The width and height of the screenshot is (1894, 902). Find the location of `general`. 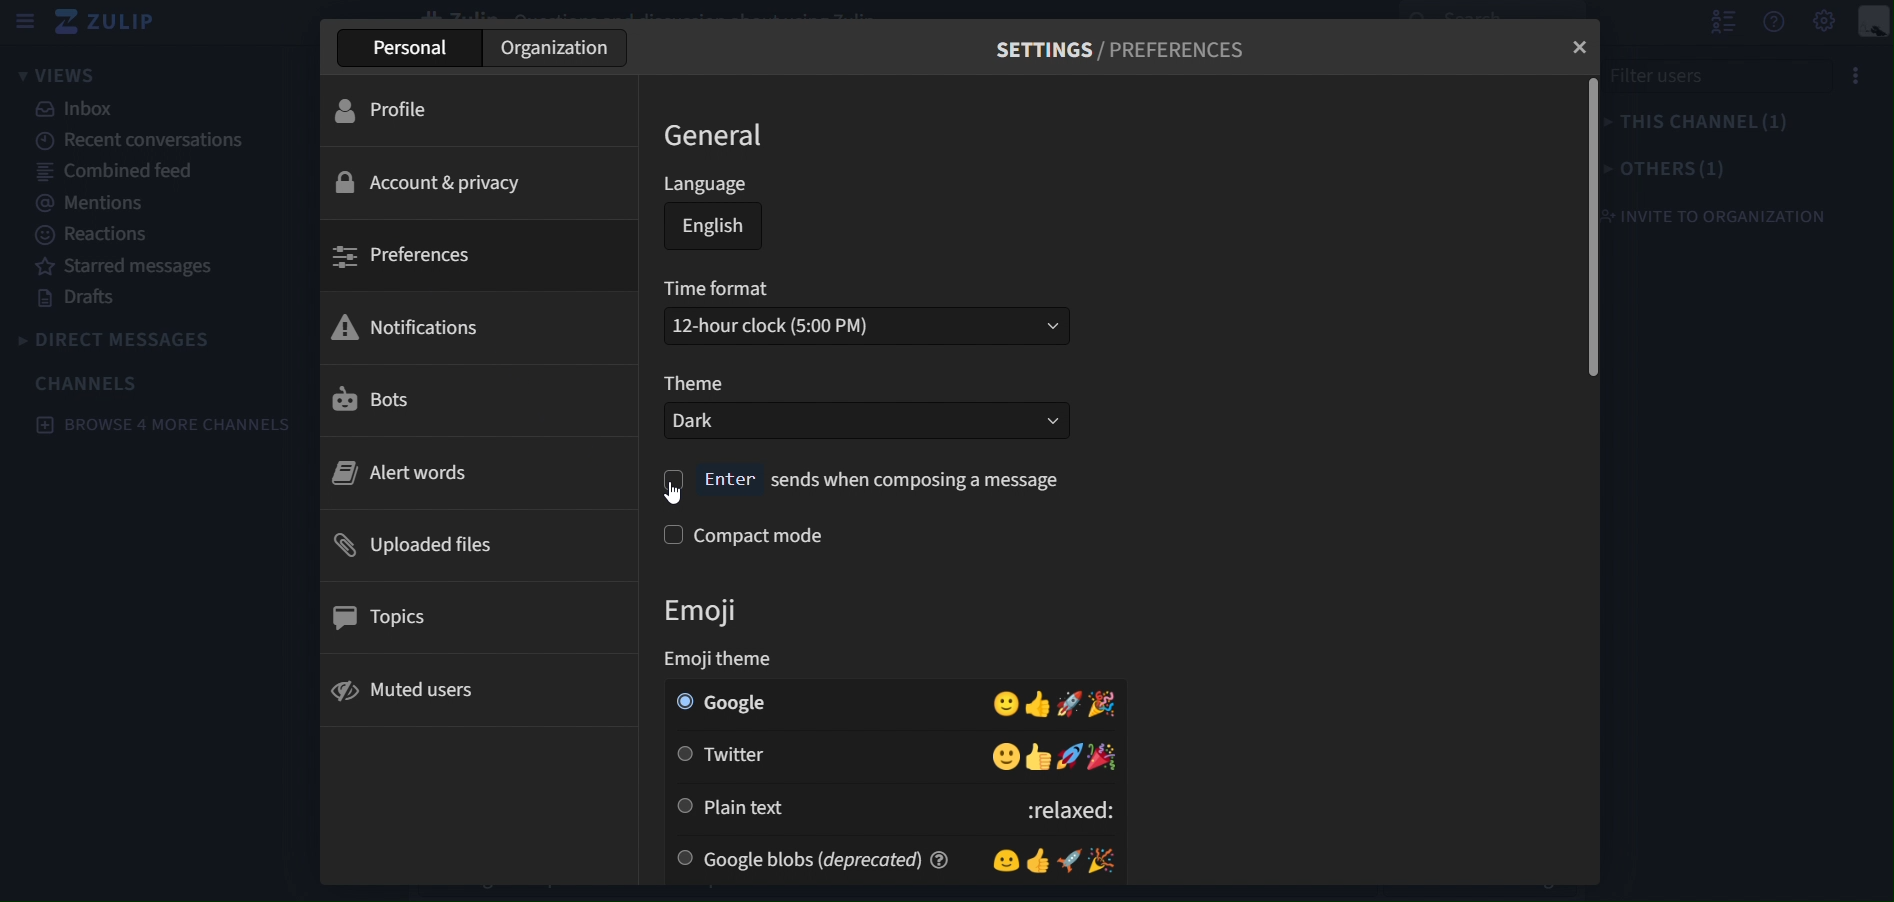

general is located at coordinates (720, 135).